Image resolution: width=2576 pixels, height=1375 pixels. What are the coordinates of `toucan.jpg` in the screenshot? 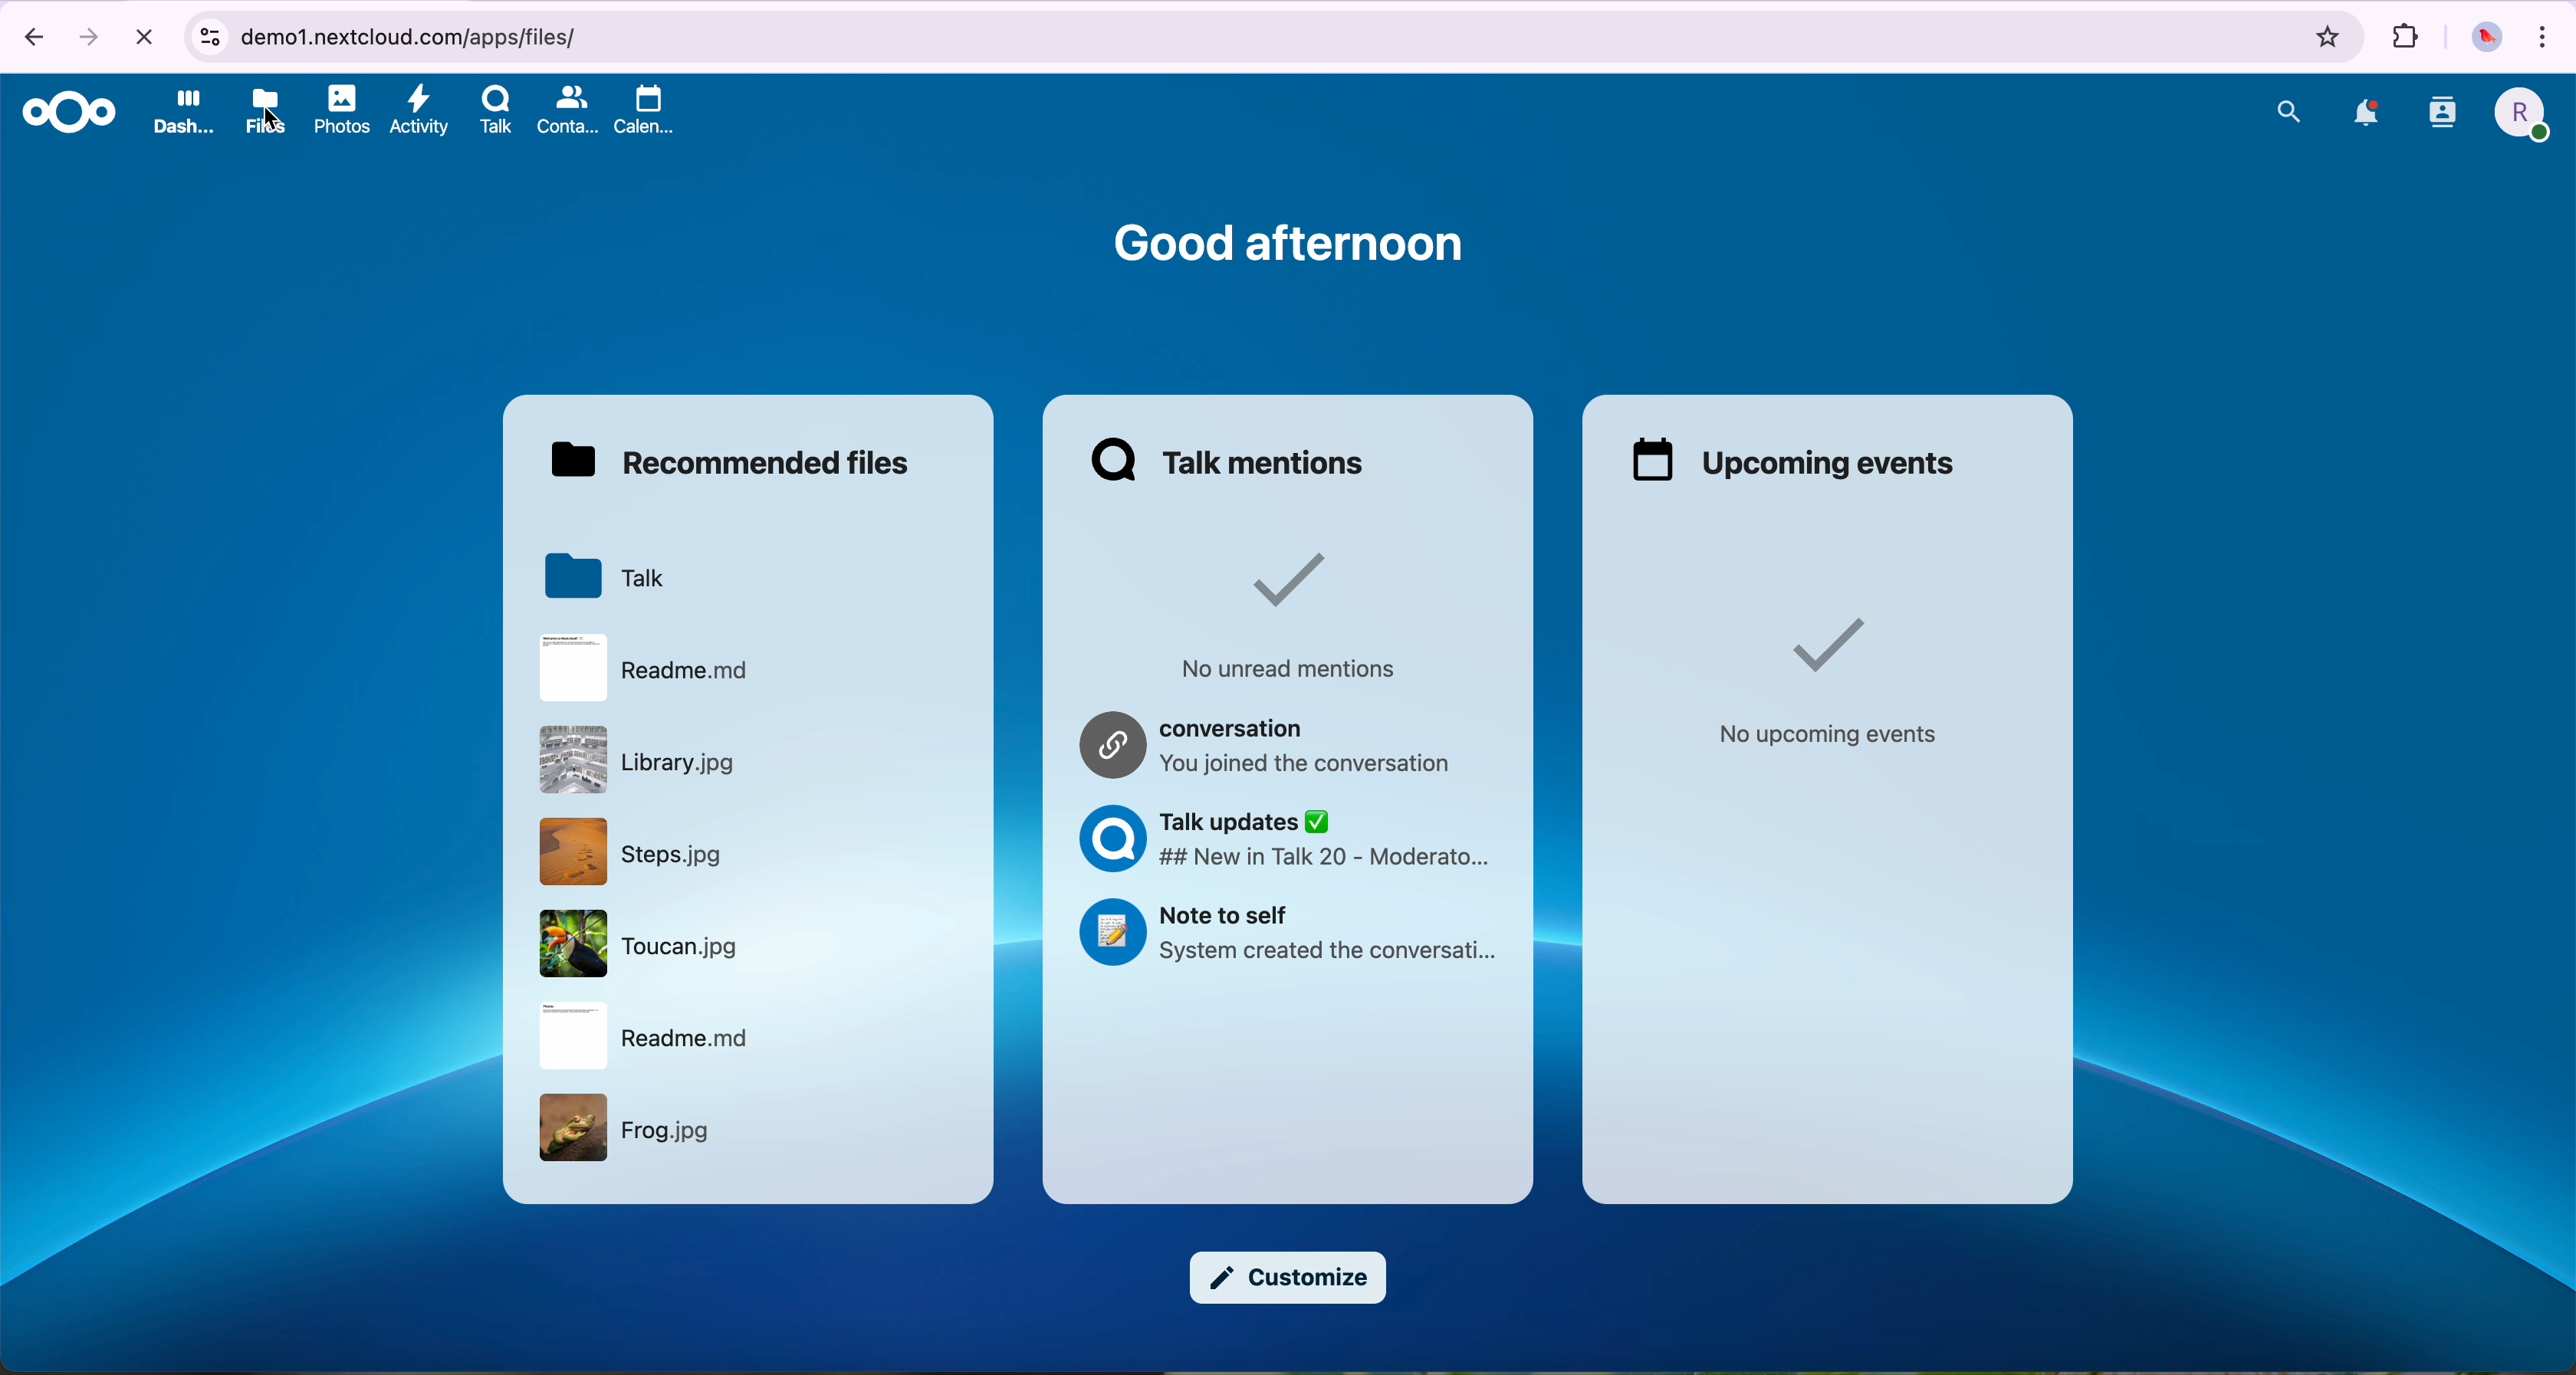 It's located at (644, 945).